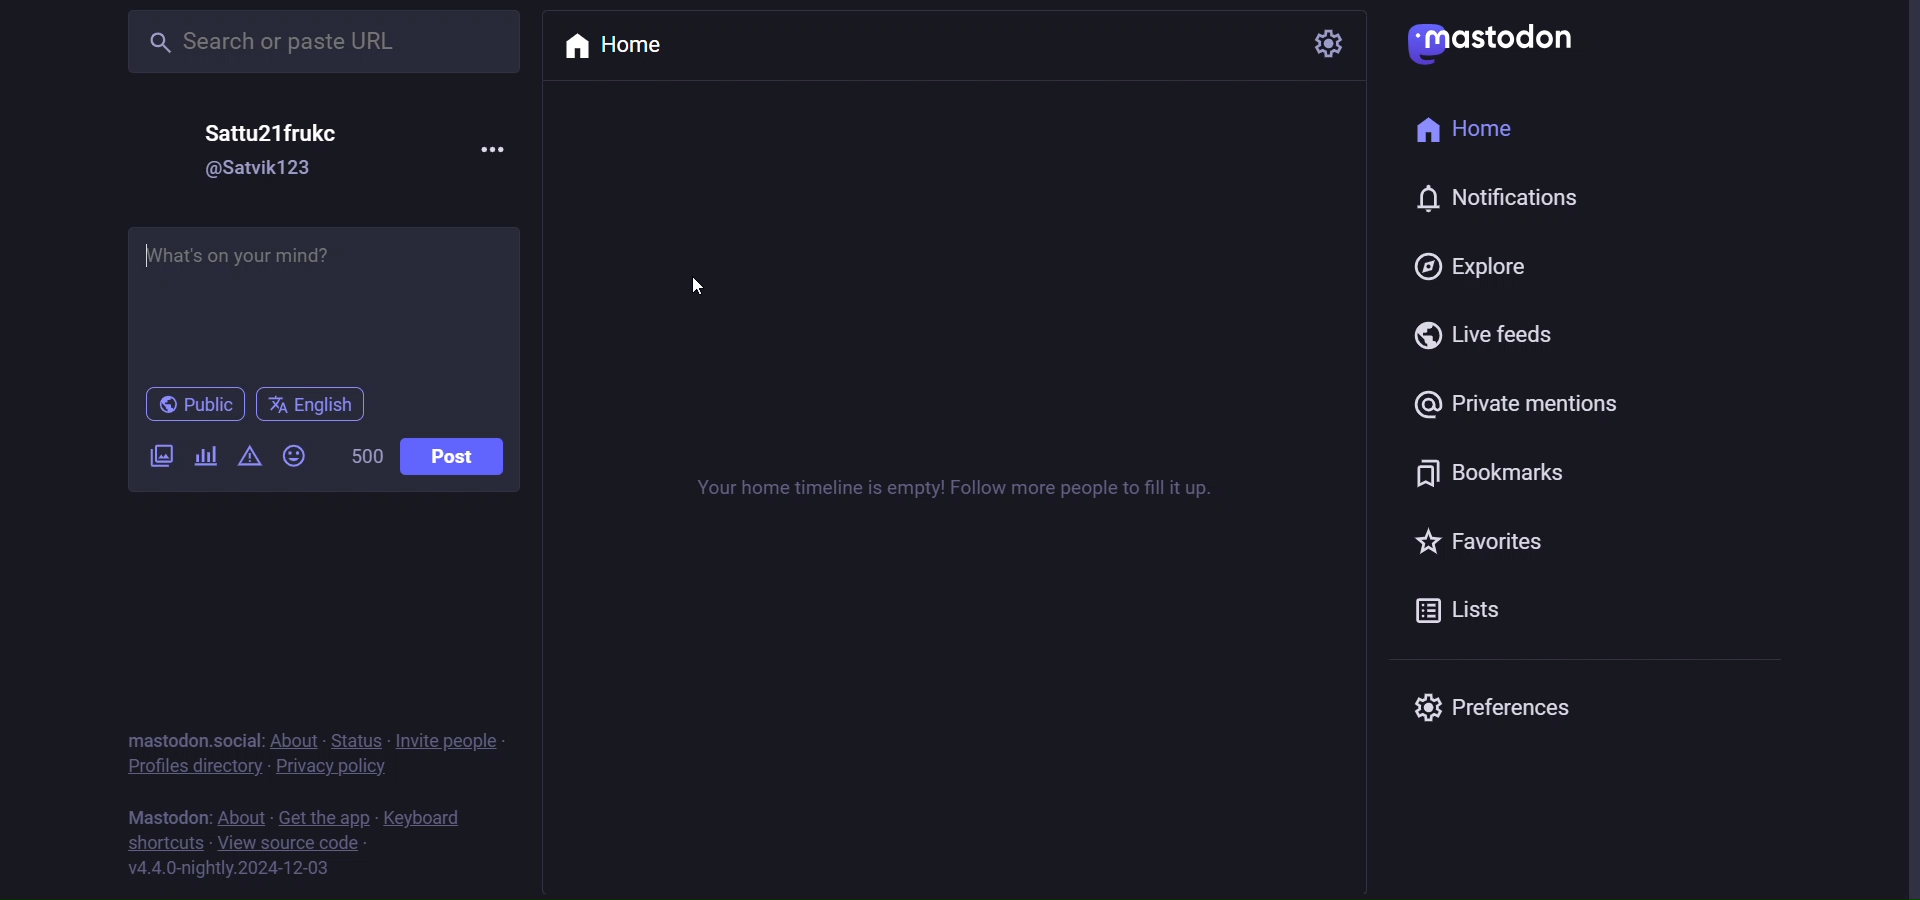 The height and width of the screenshot is (900, 1920). Describe the element at coordinates (1500, 199) in the screenshot. I see `notifiation` at that location.